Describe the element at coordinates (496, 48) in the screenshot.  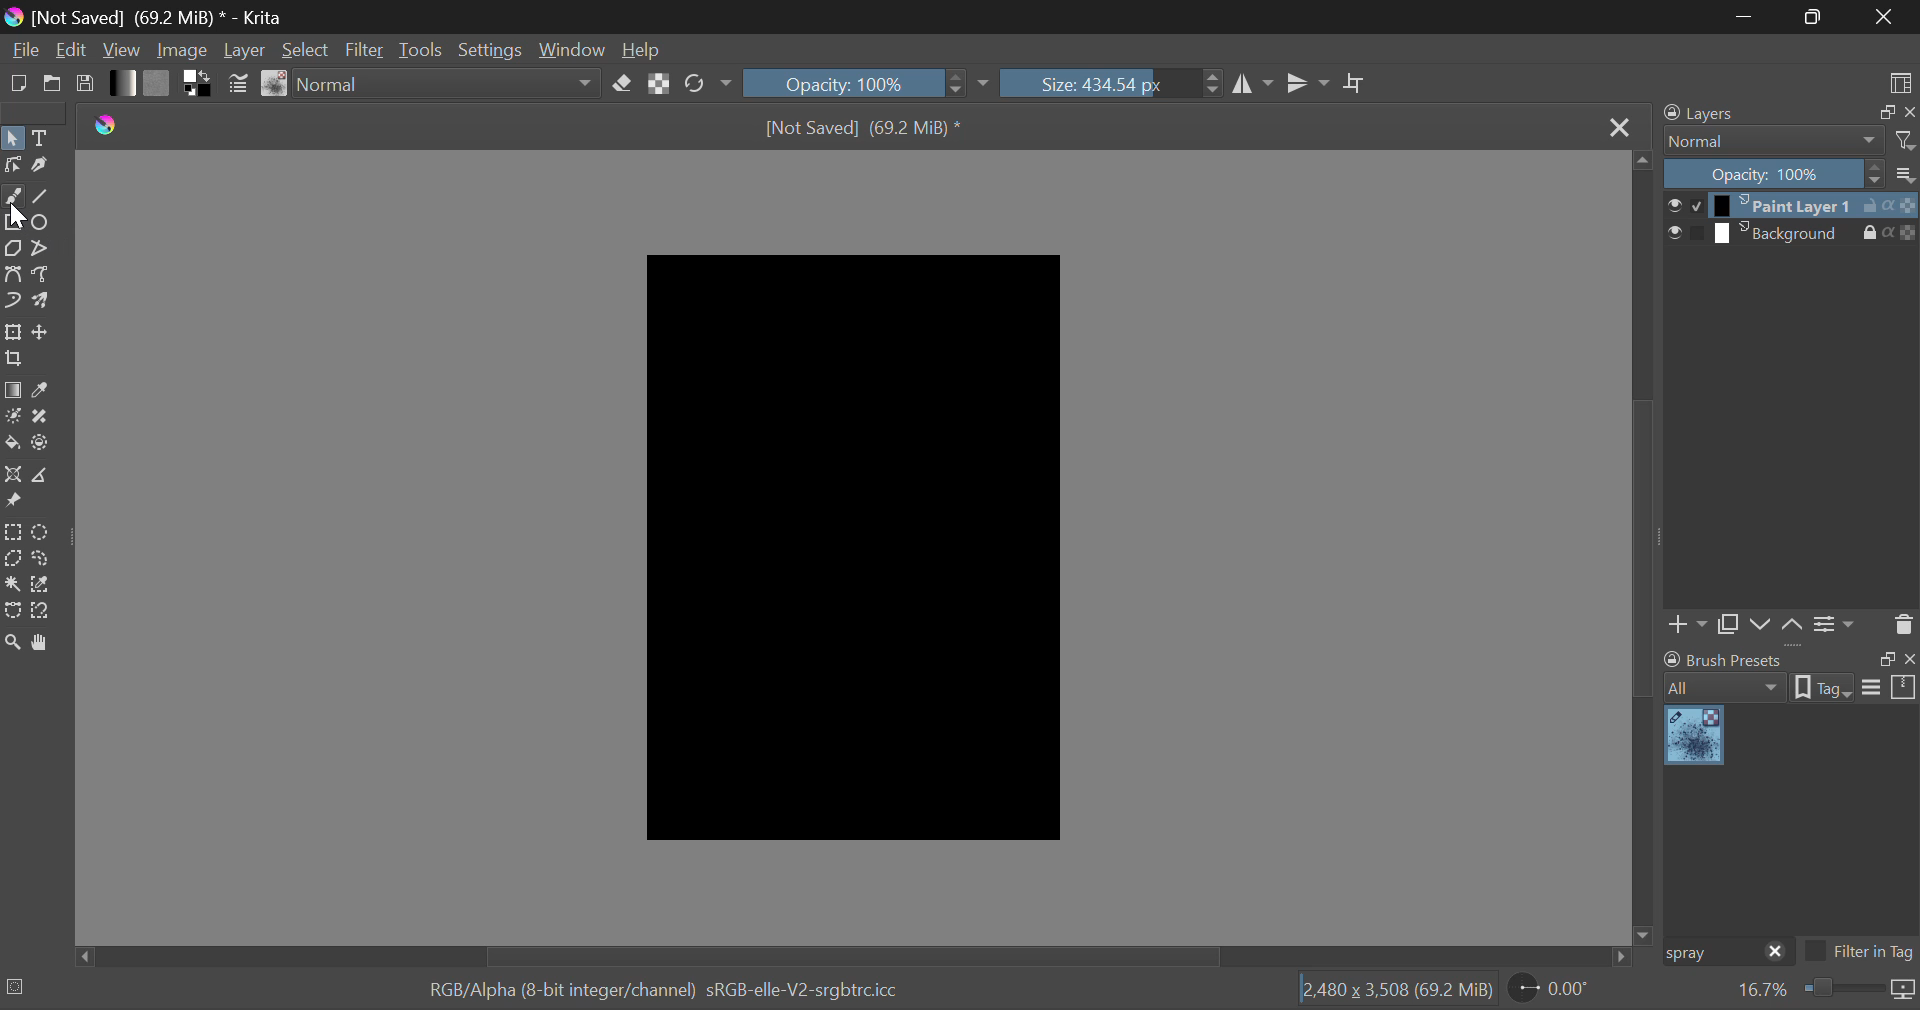
I see `Settings` at that location.